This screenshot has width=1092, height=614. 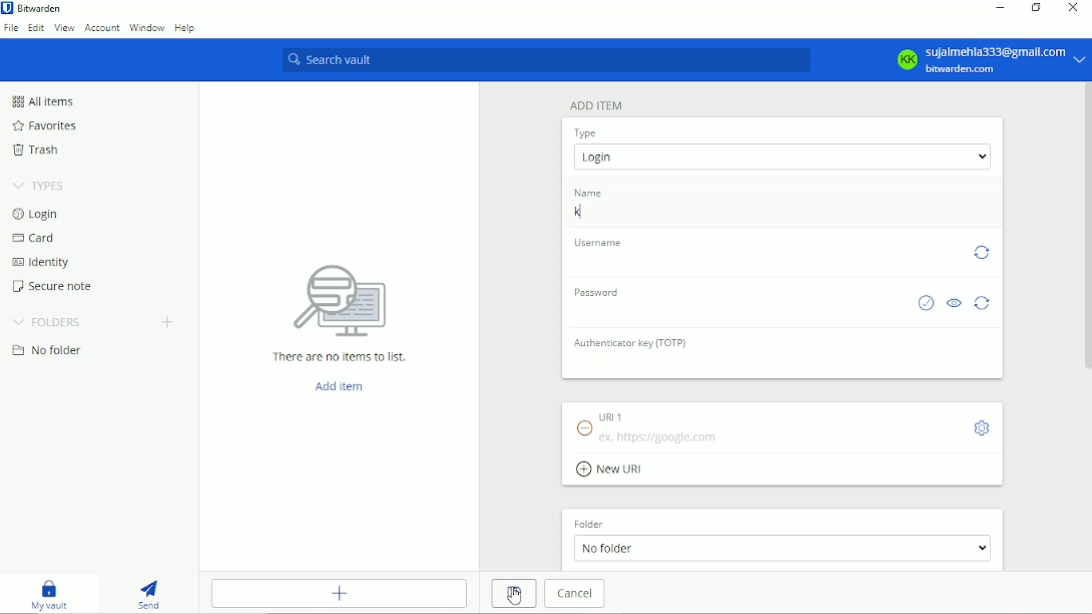 I want to click on Save, so click(x=513, y=594).